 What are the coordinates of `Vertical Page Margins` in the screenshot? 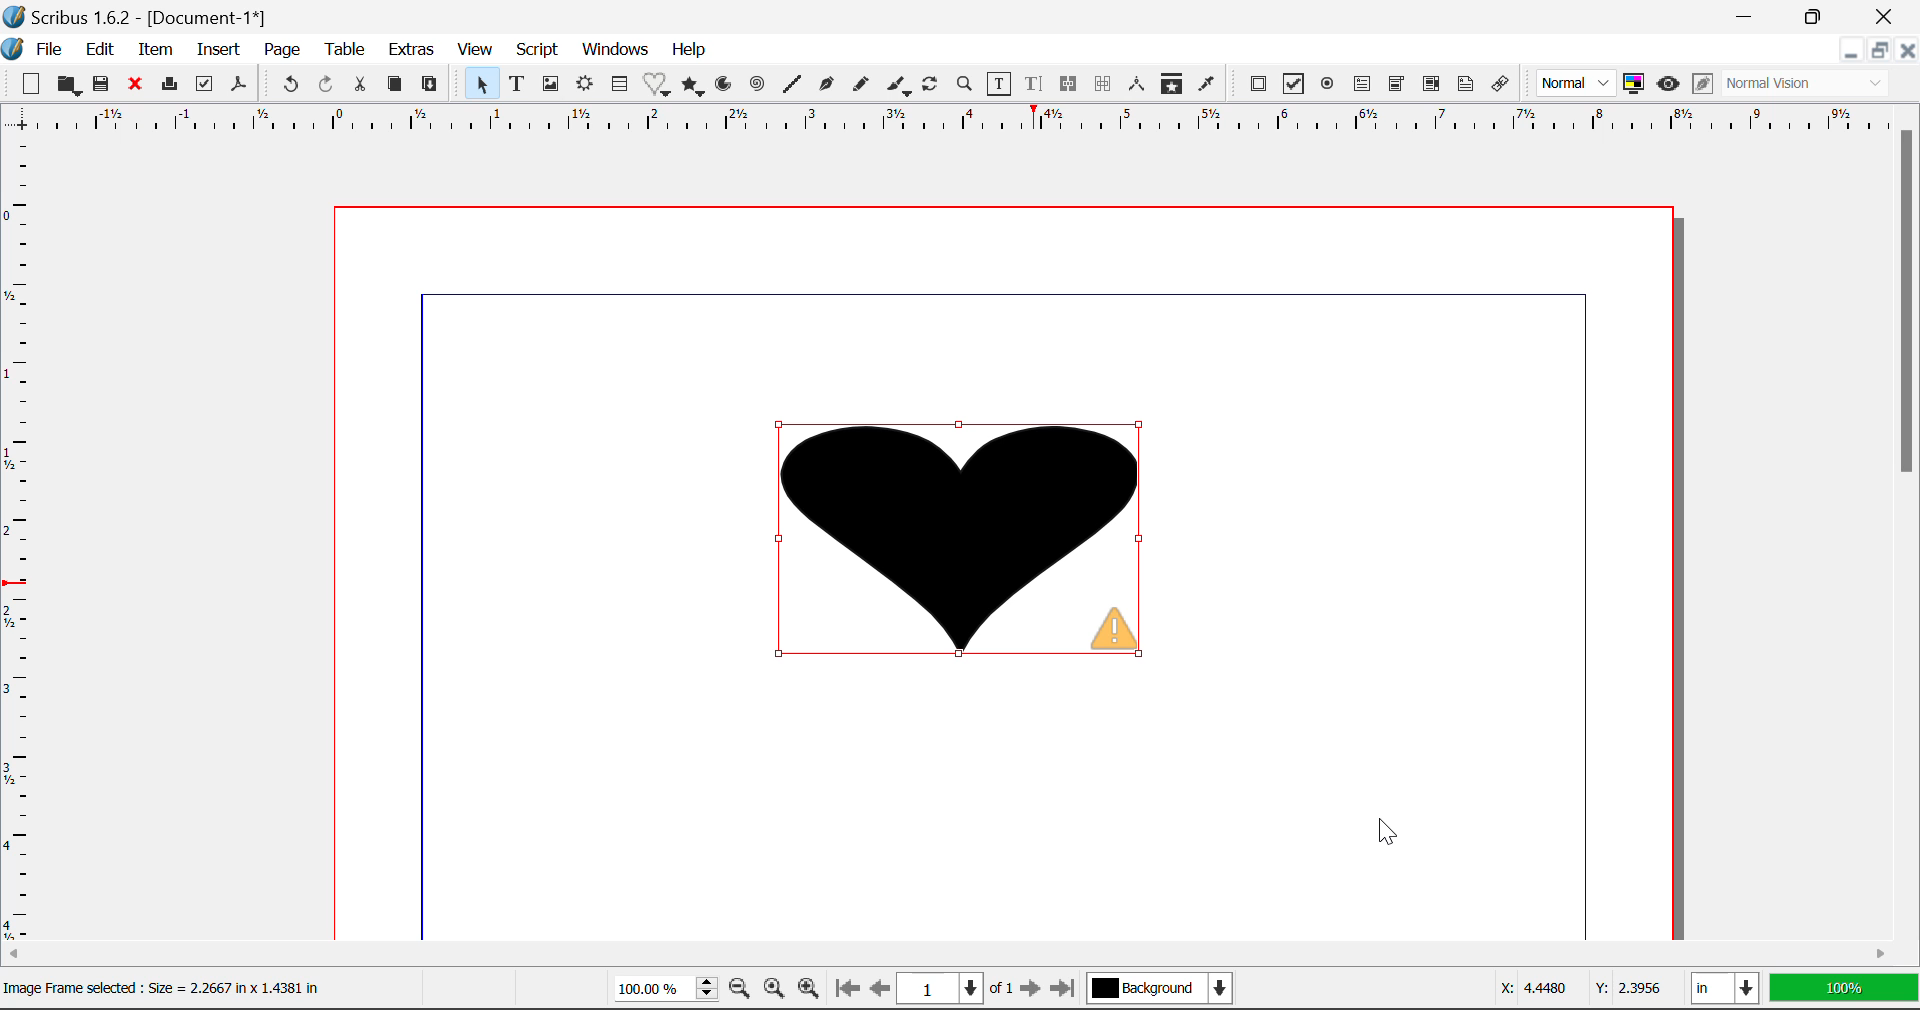 It's located at (943, 123).